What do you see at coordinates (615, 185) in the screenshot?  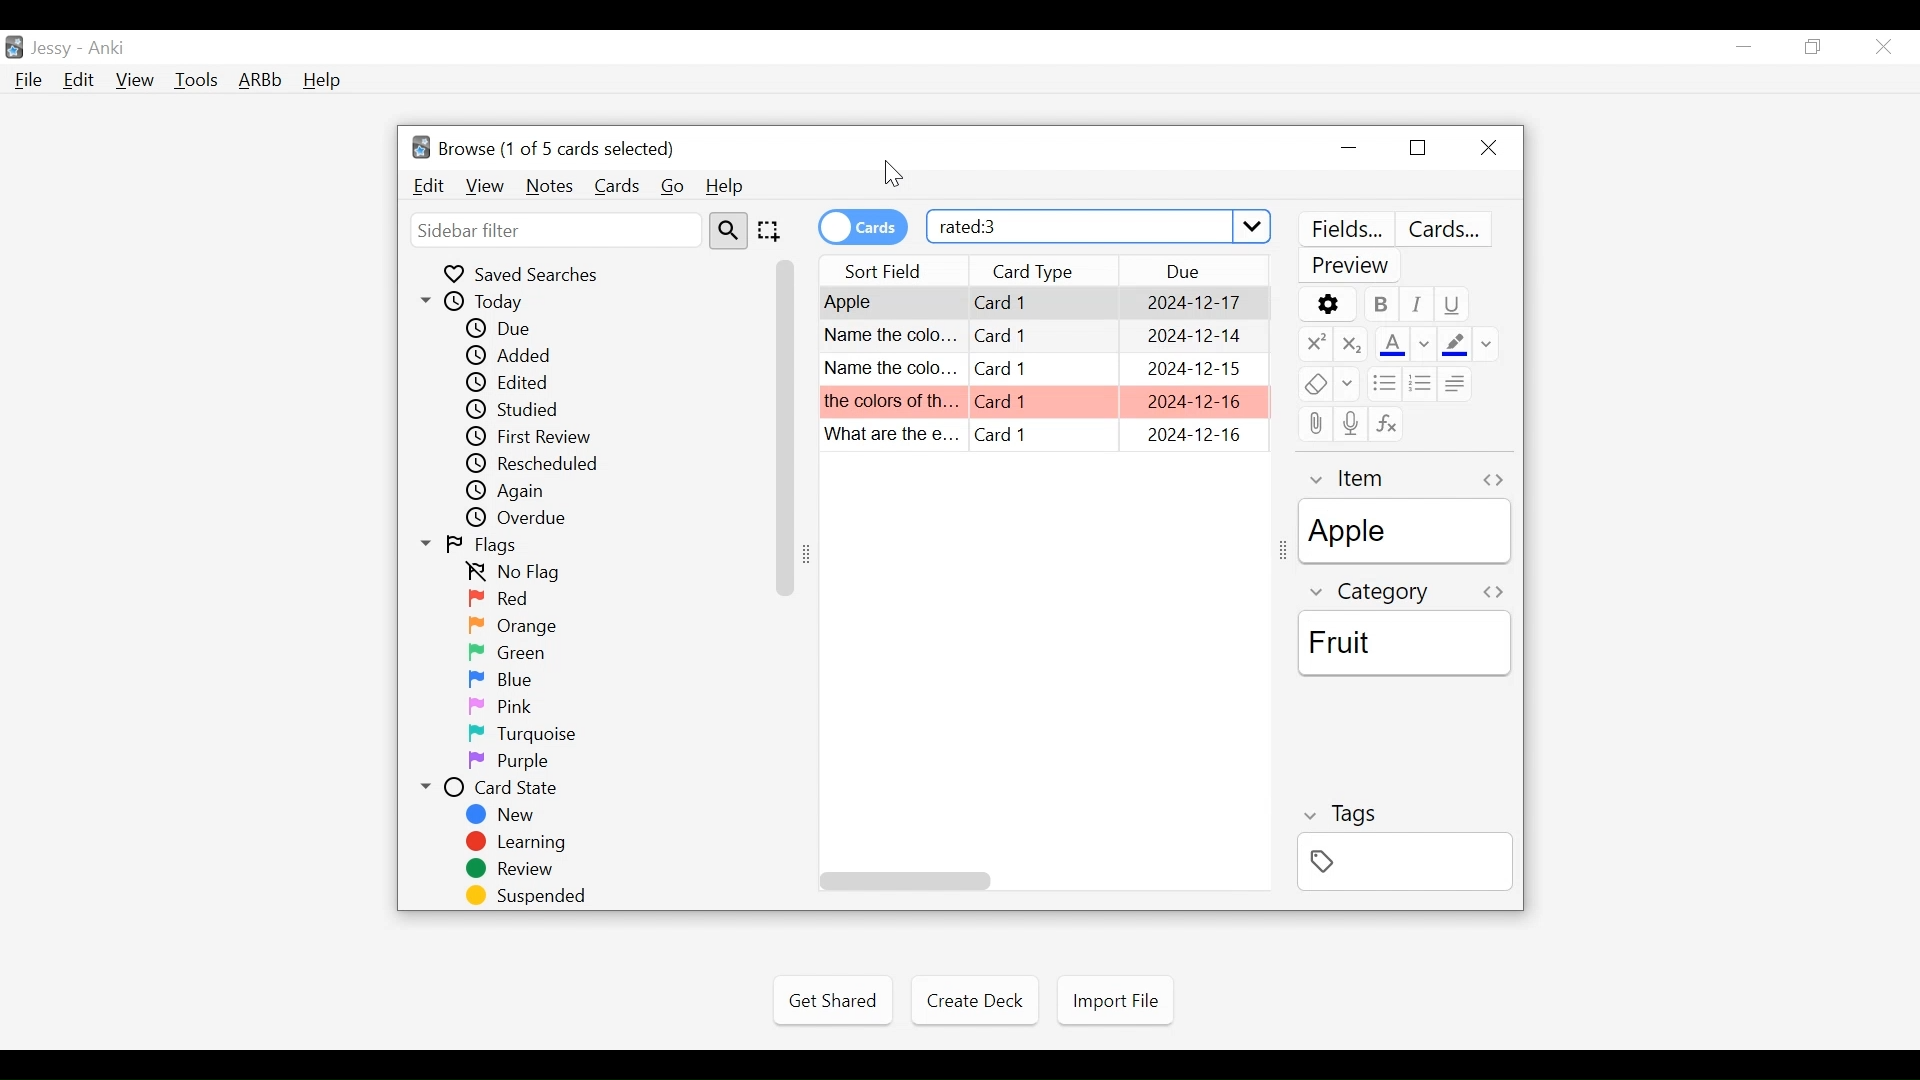 I see `Cards` at bounding box center [615, 185].